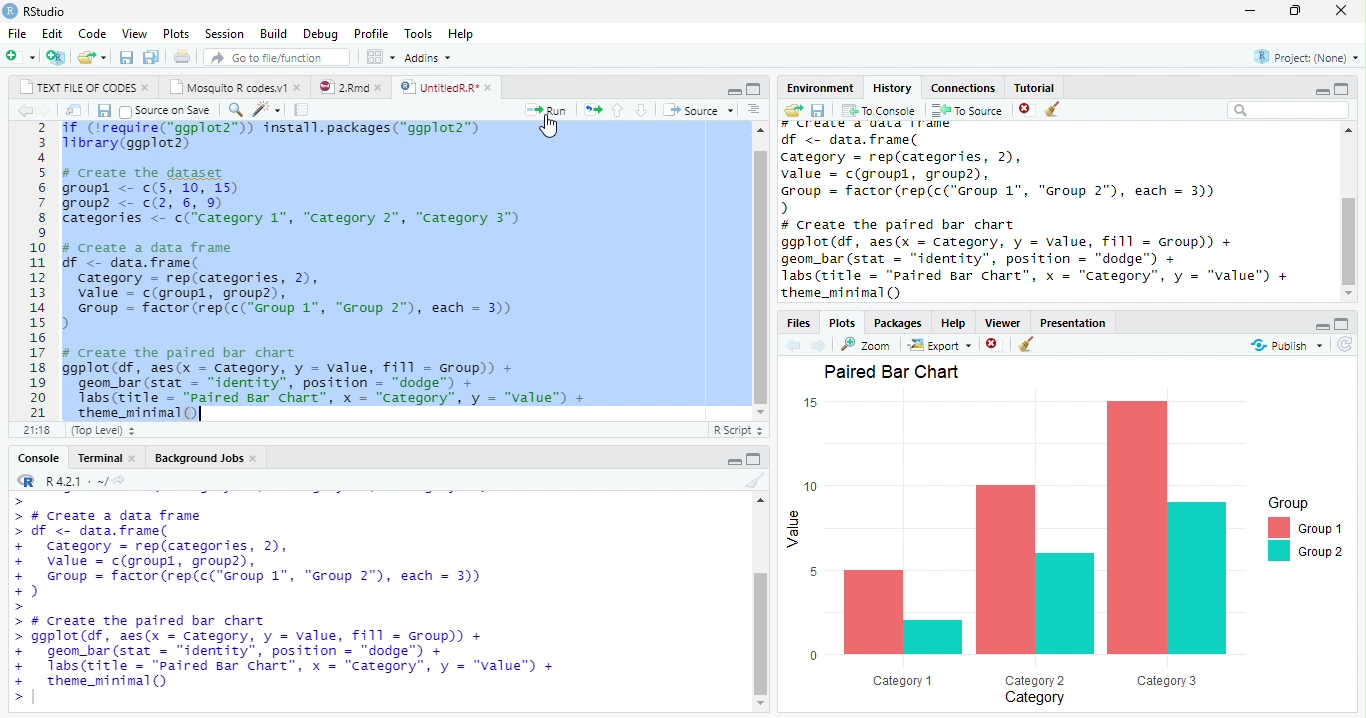 The width and height of the screenshot is (1366, 718). Describe the element at coordinates (549, 109) in the screenshot. I see `run` at that location.